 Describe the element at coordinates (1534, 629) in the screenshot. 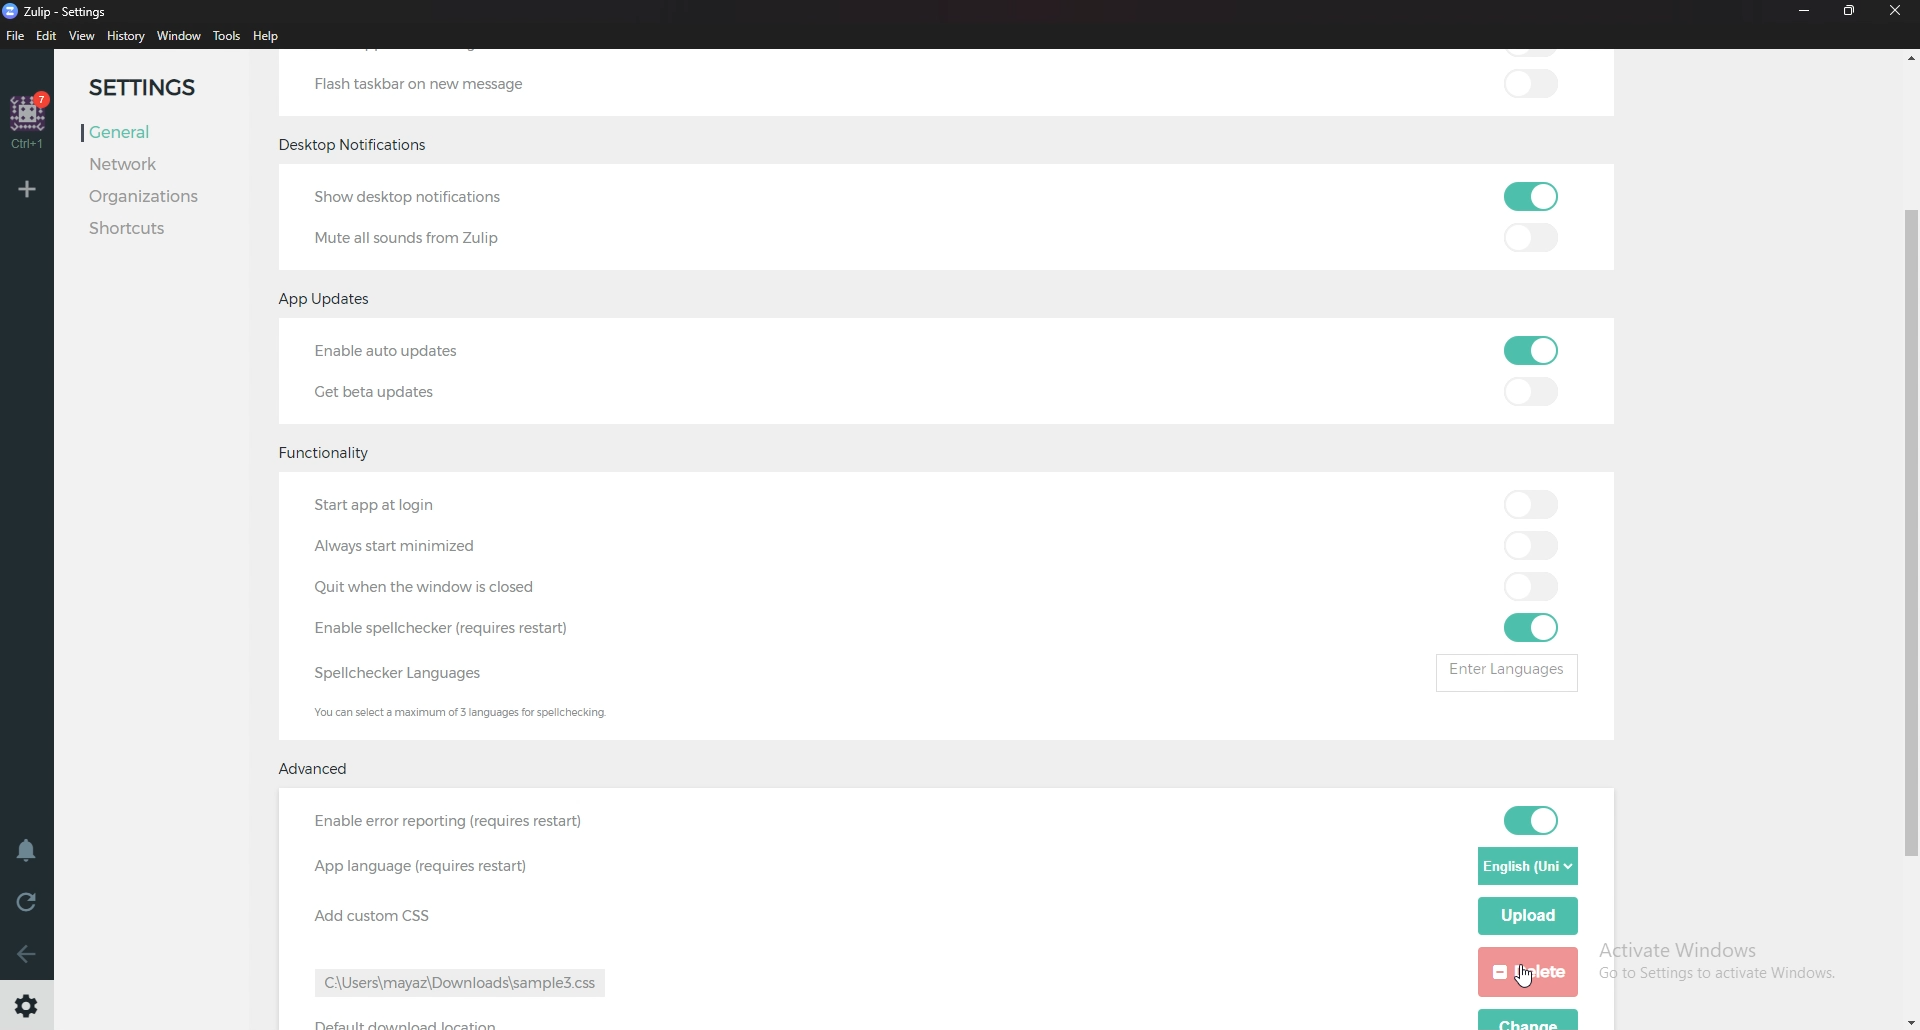

I see `toggle` at that location.